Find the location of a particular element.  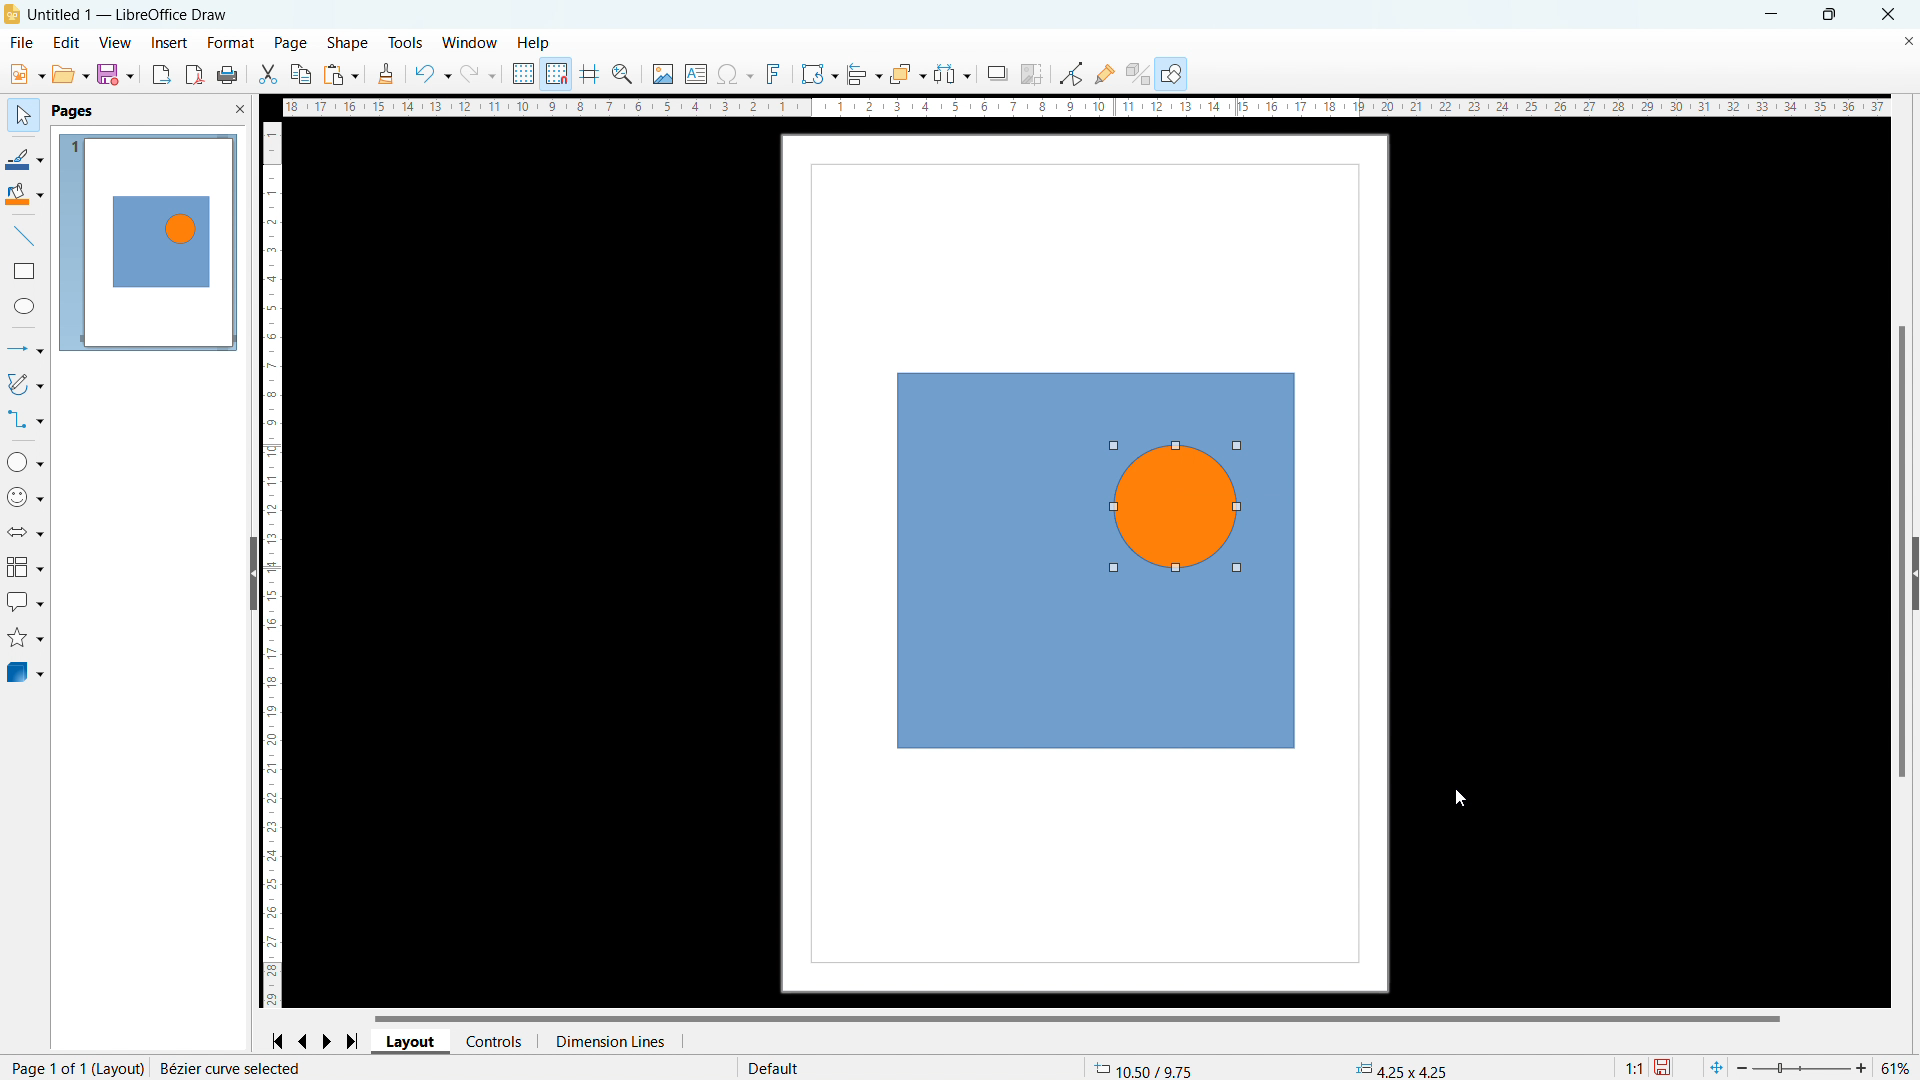

open is located at coordinates (71, 73).